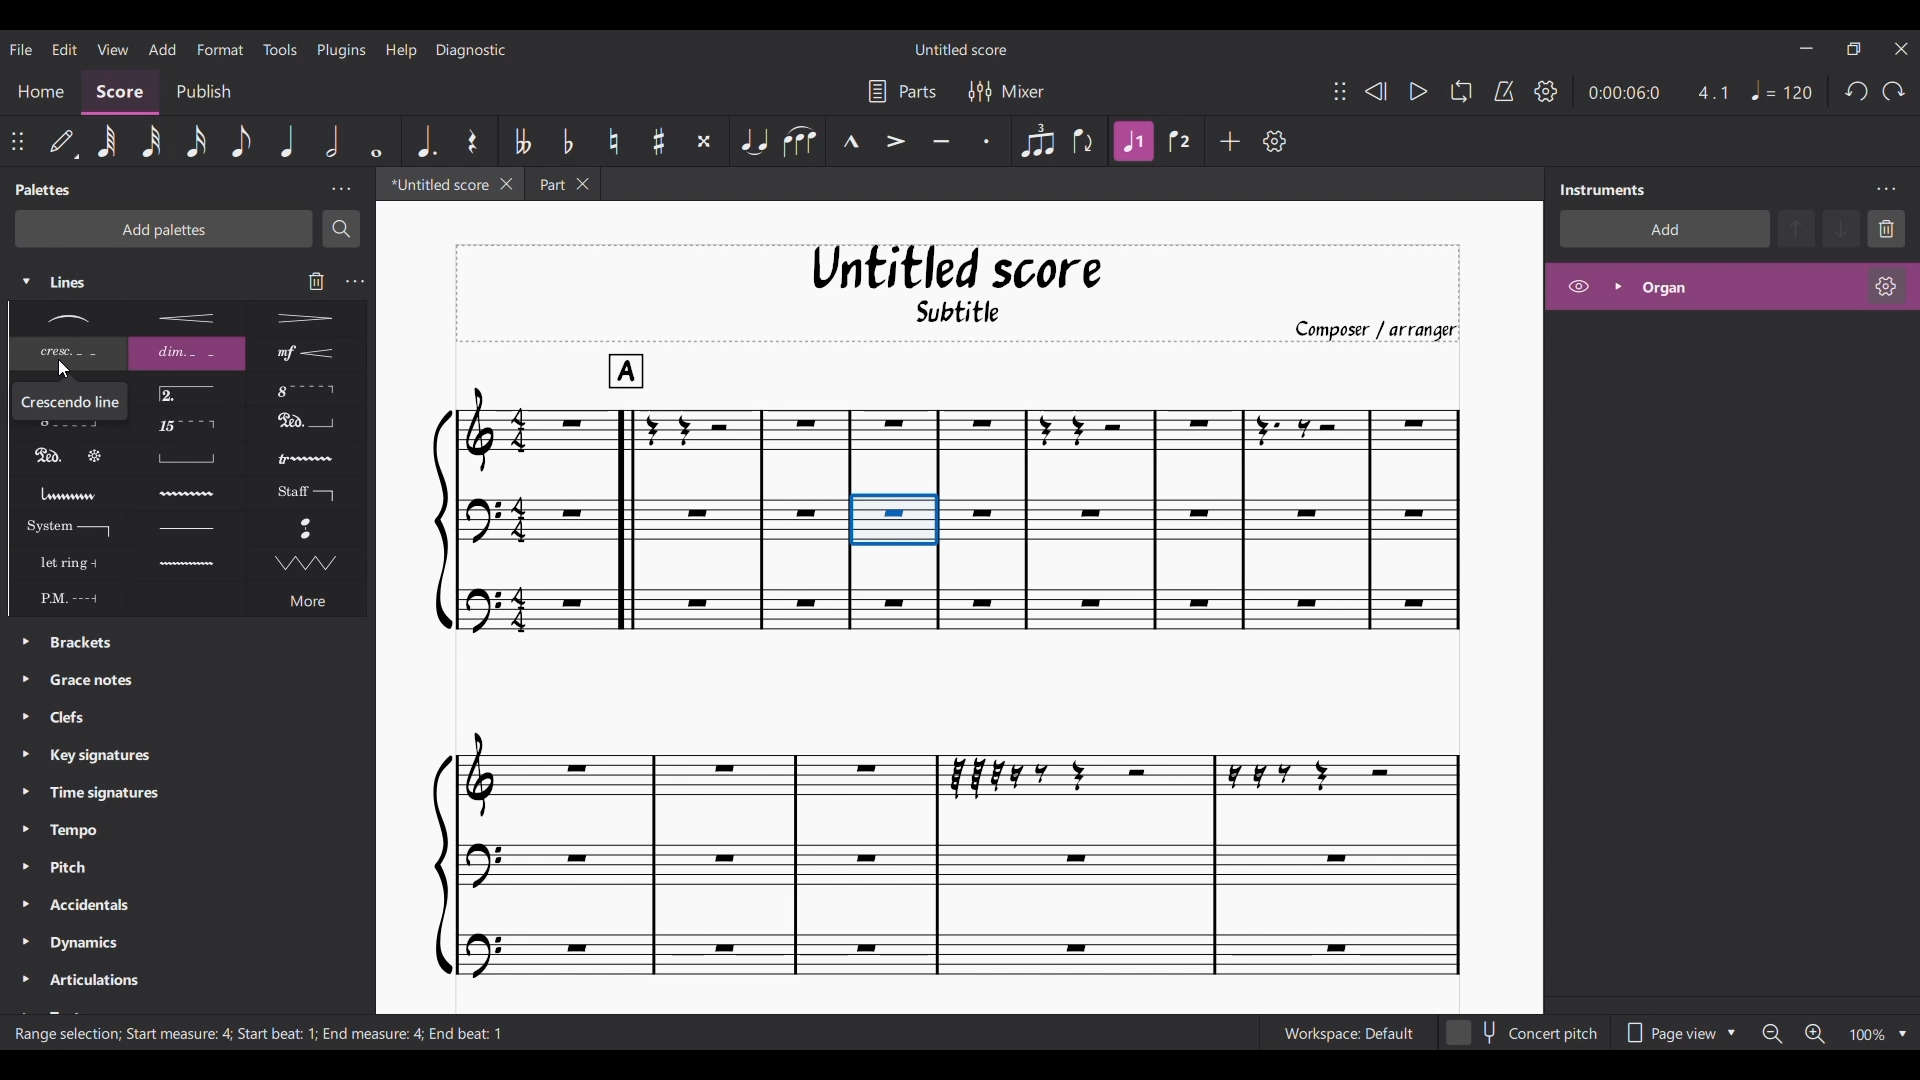 The image size is (1920, 1080). I want to click on Rest, so click(472, 140).